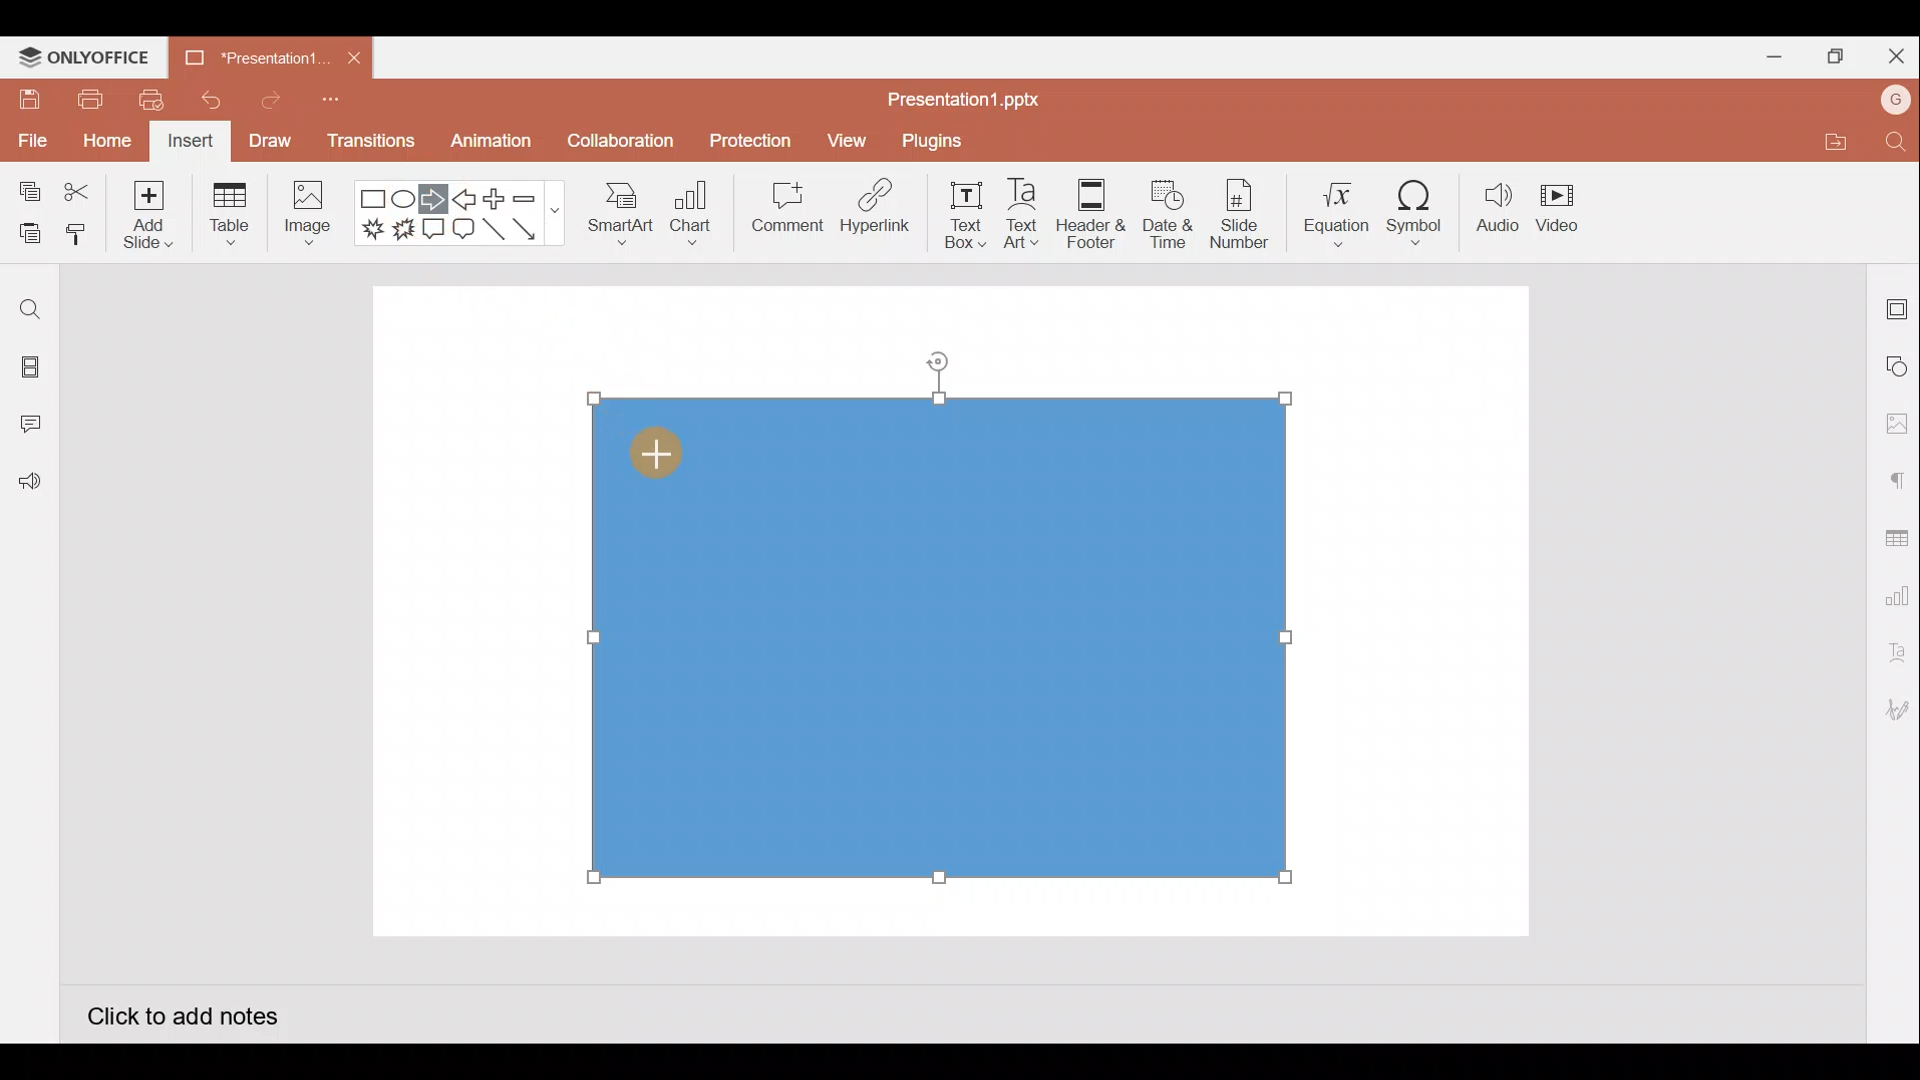  Describe the element at coordinates (619, 210) in the screenshot. I see `SmartArt` at that location.